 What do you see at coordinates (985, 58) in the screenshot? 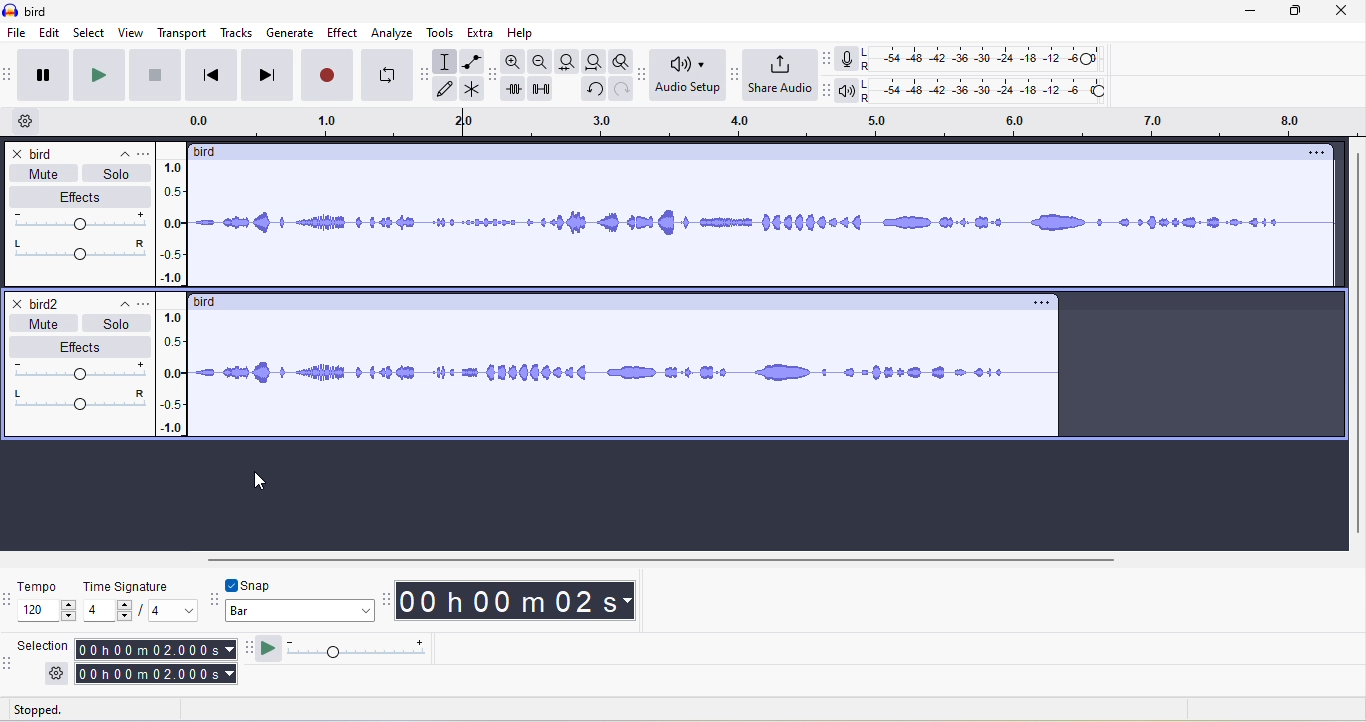
I see `recording level` at bounding box center [985, 58].